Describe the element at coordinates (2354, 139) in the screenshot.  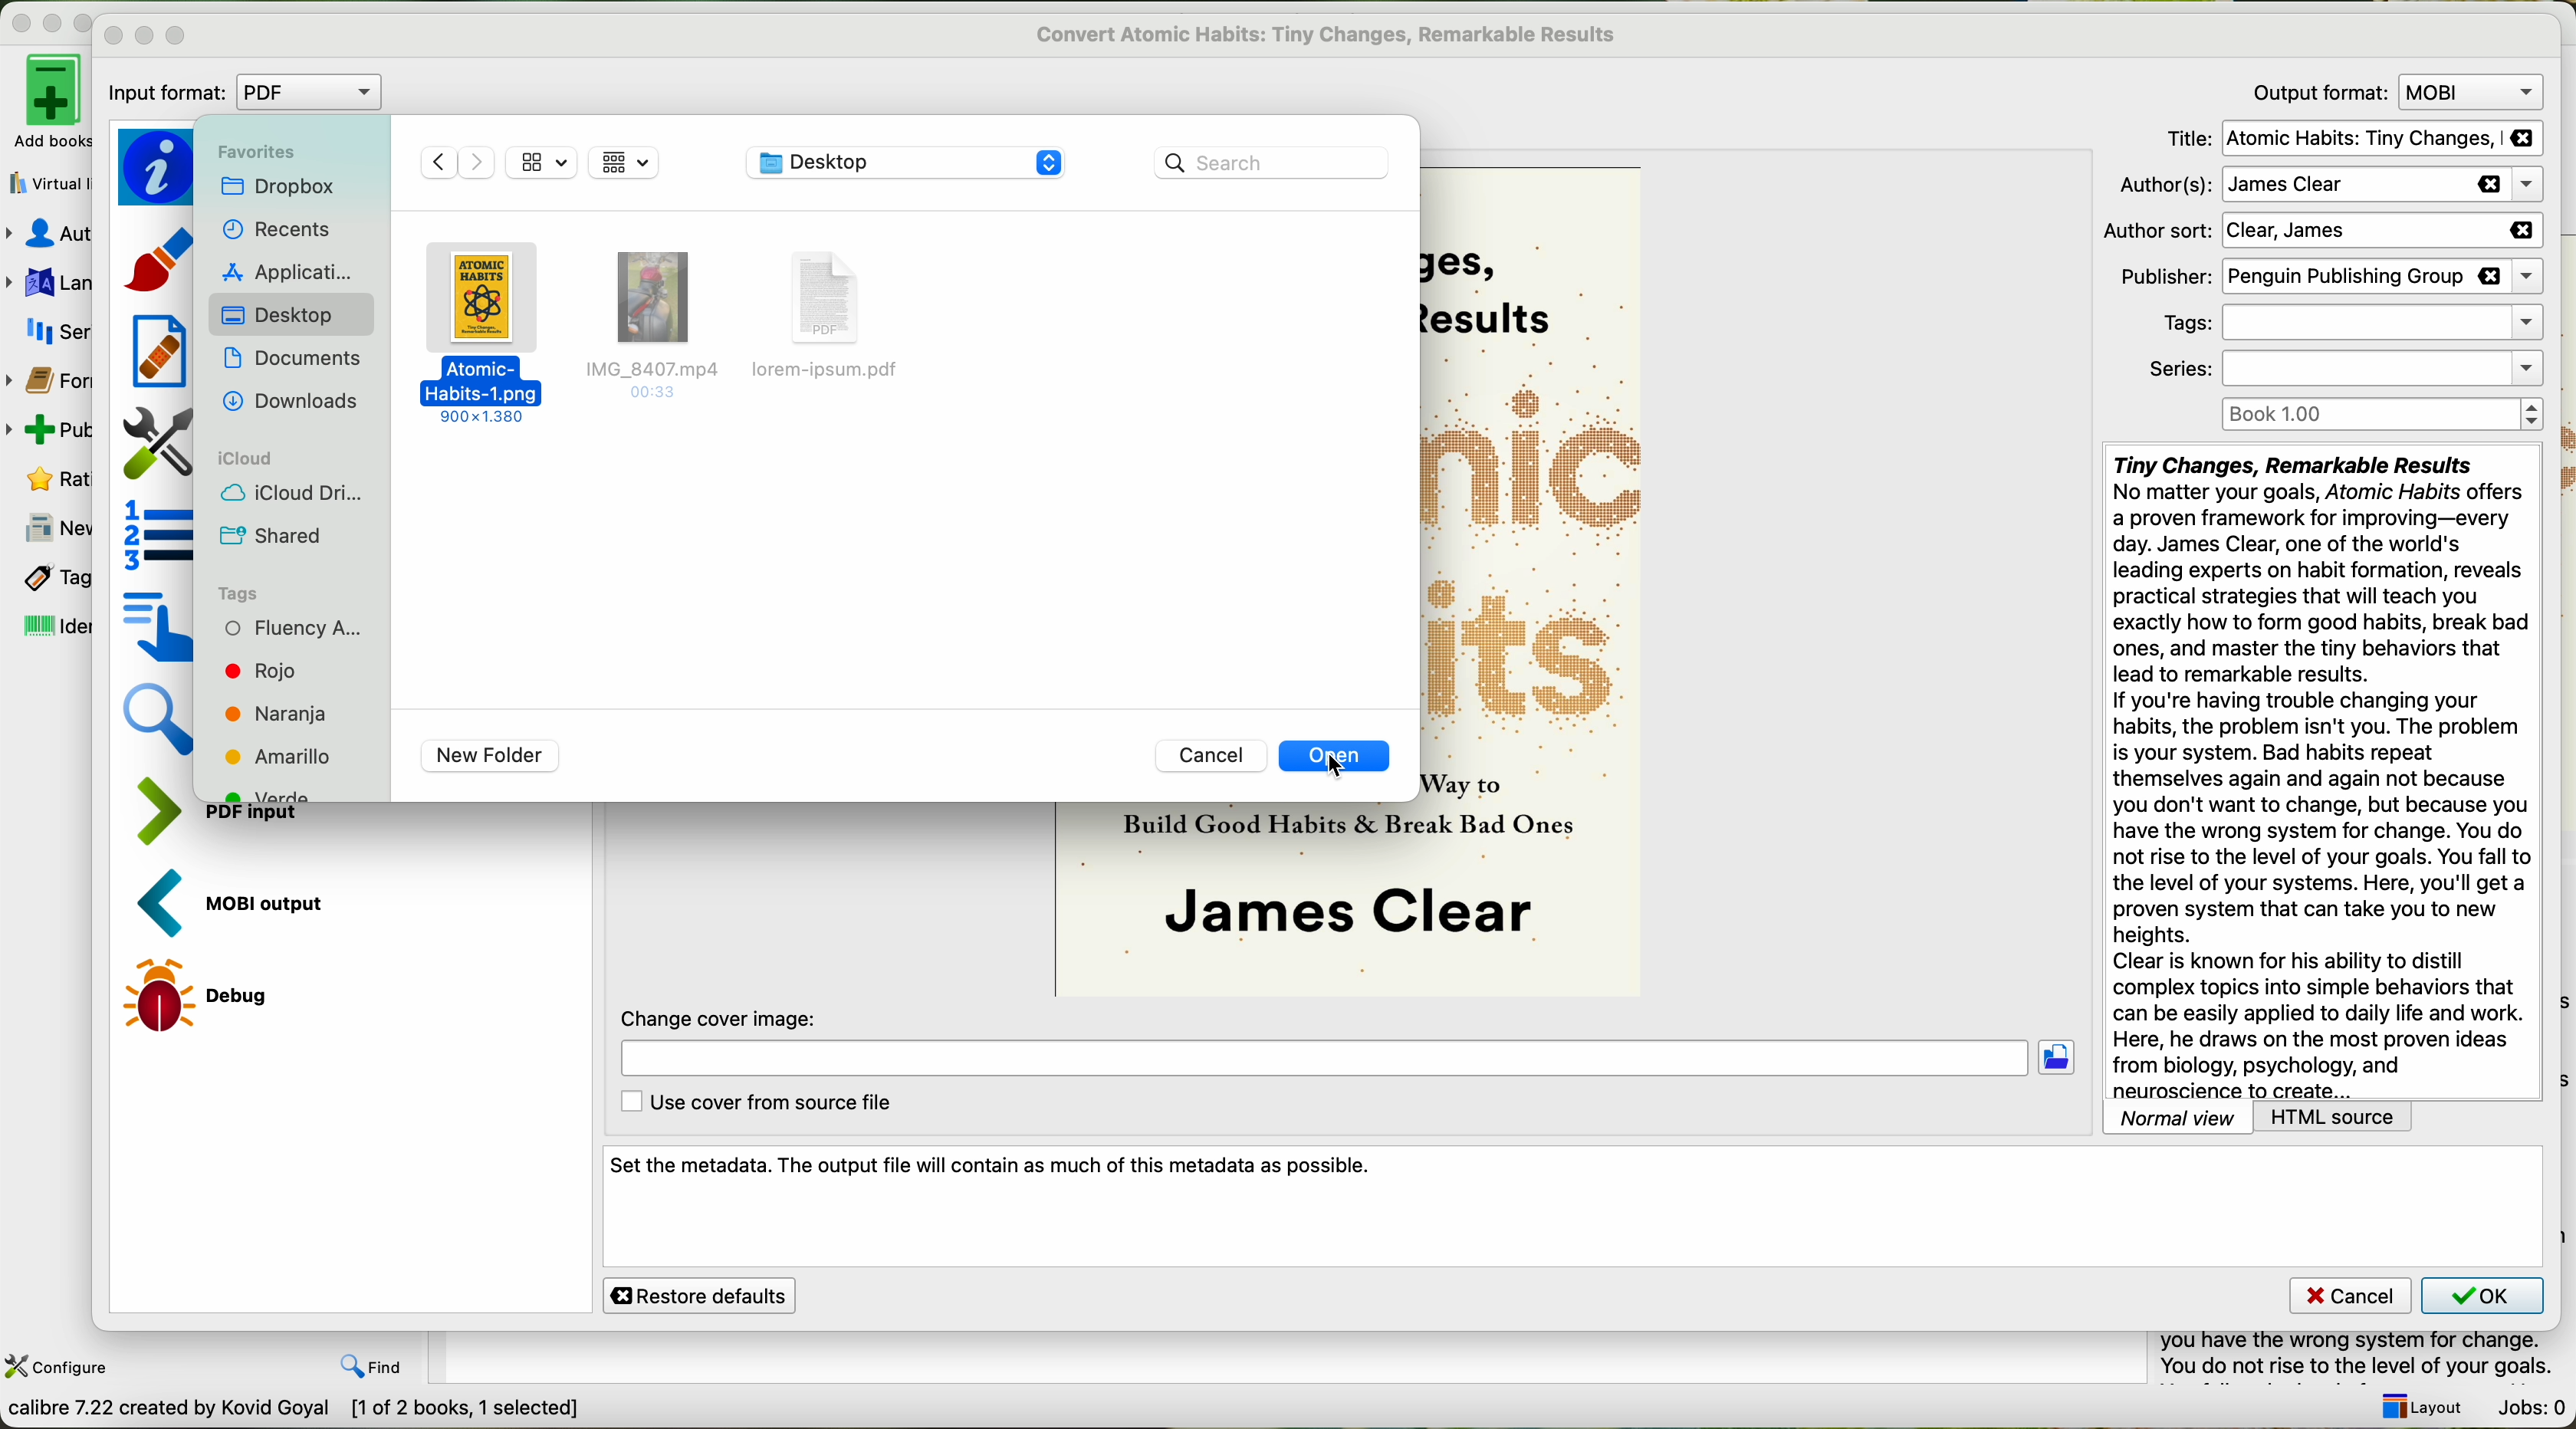
I see `title` at that location.